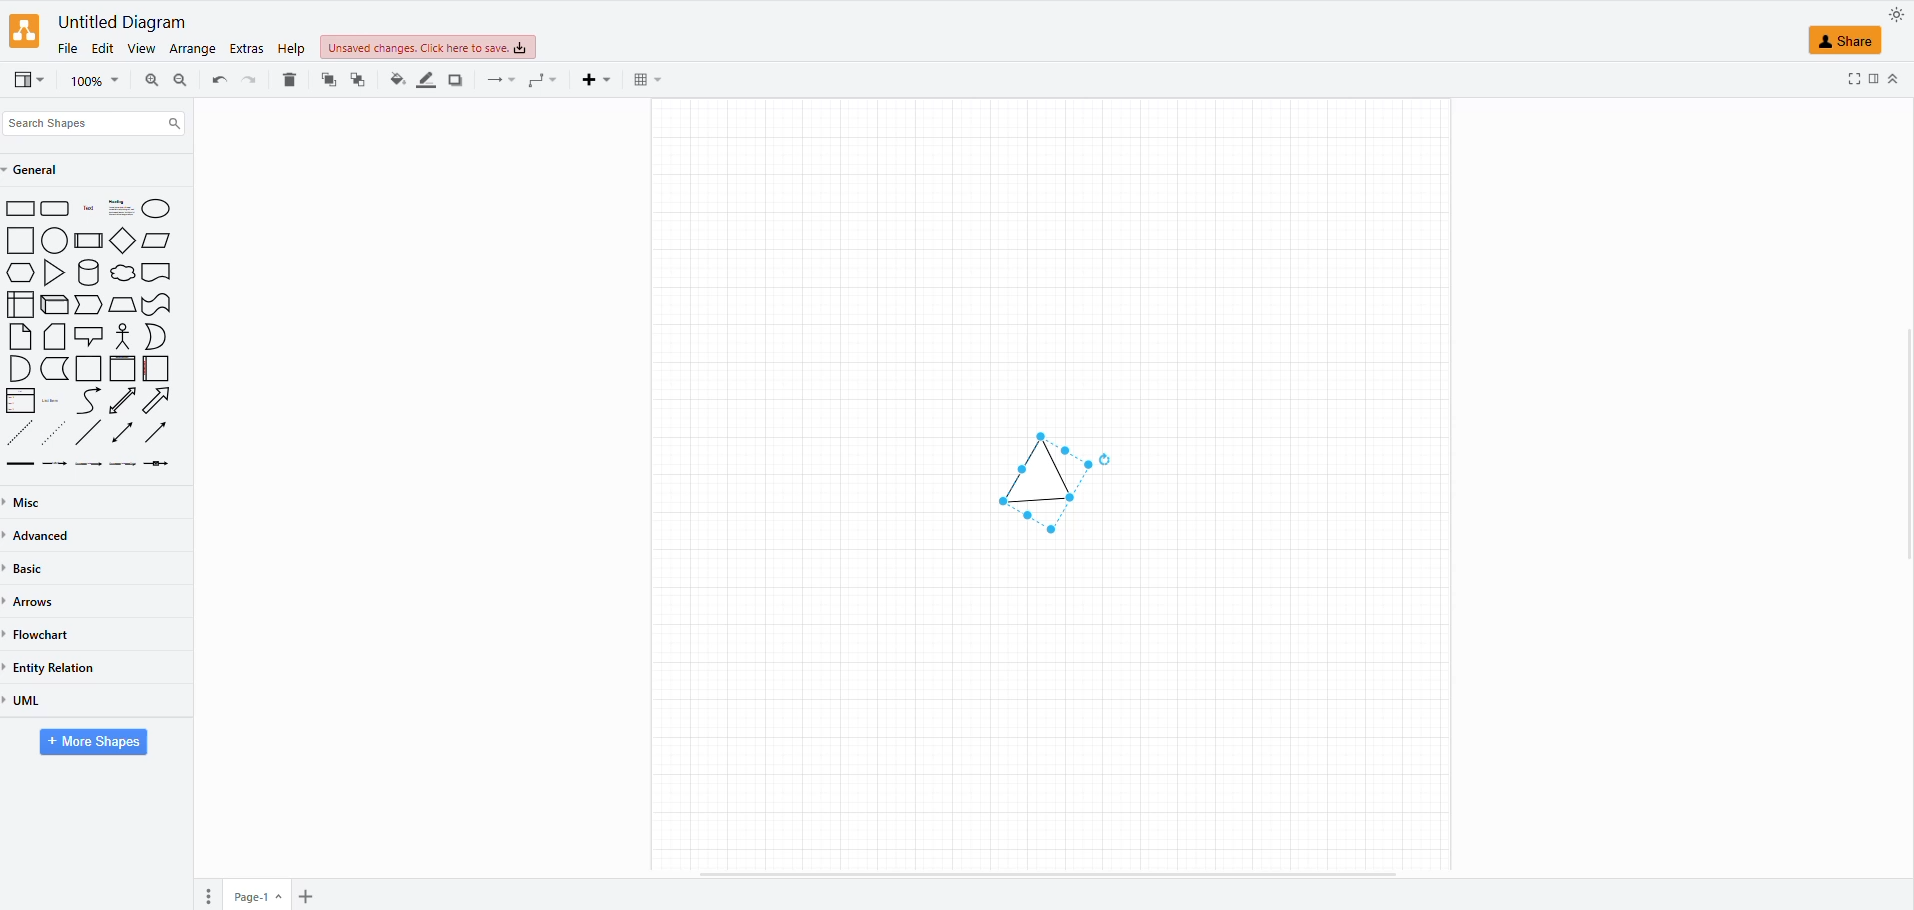 The height and width of the screenshot is (910, 1914). Describe the element at coordinates (46, 536) in the screenshot. I see `advanced` at that location.